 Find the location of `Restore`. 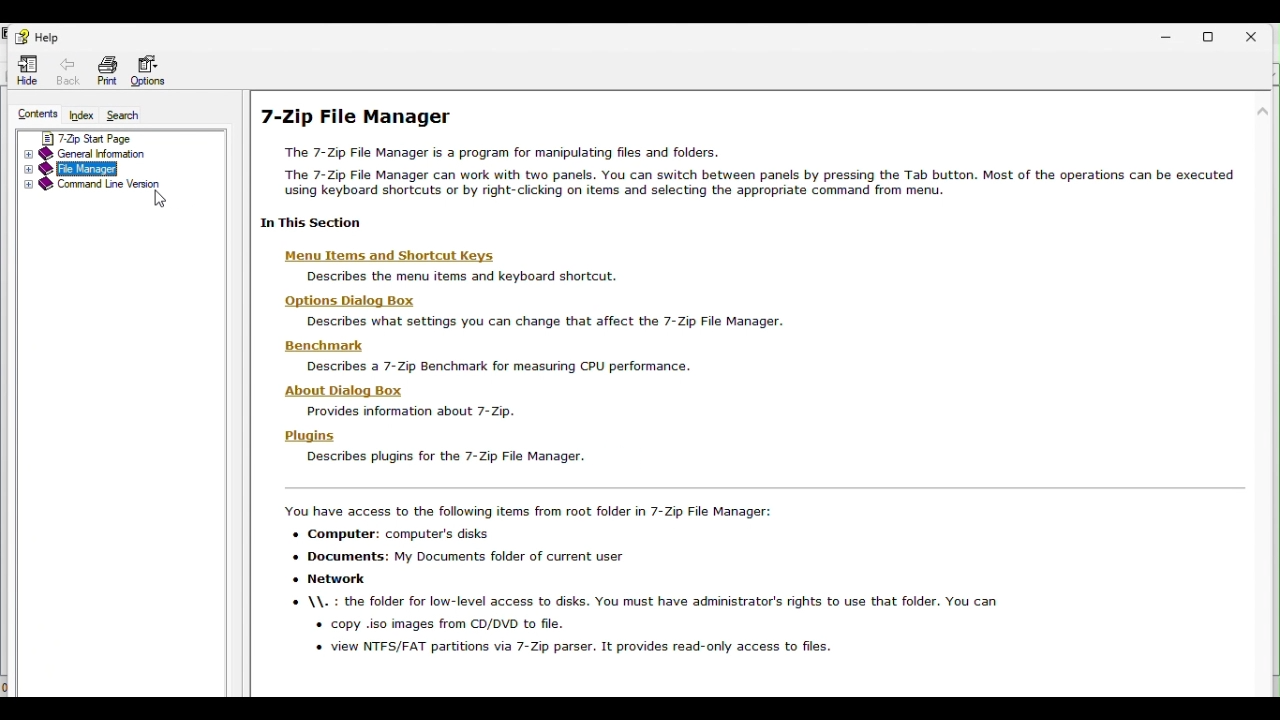

Restore is located at coordinates (1217, 34).